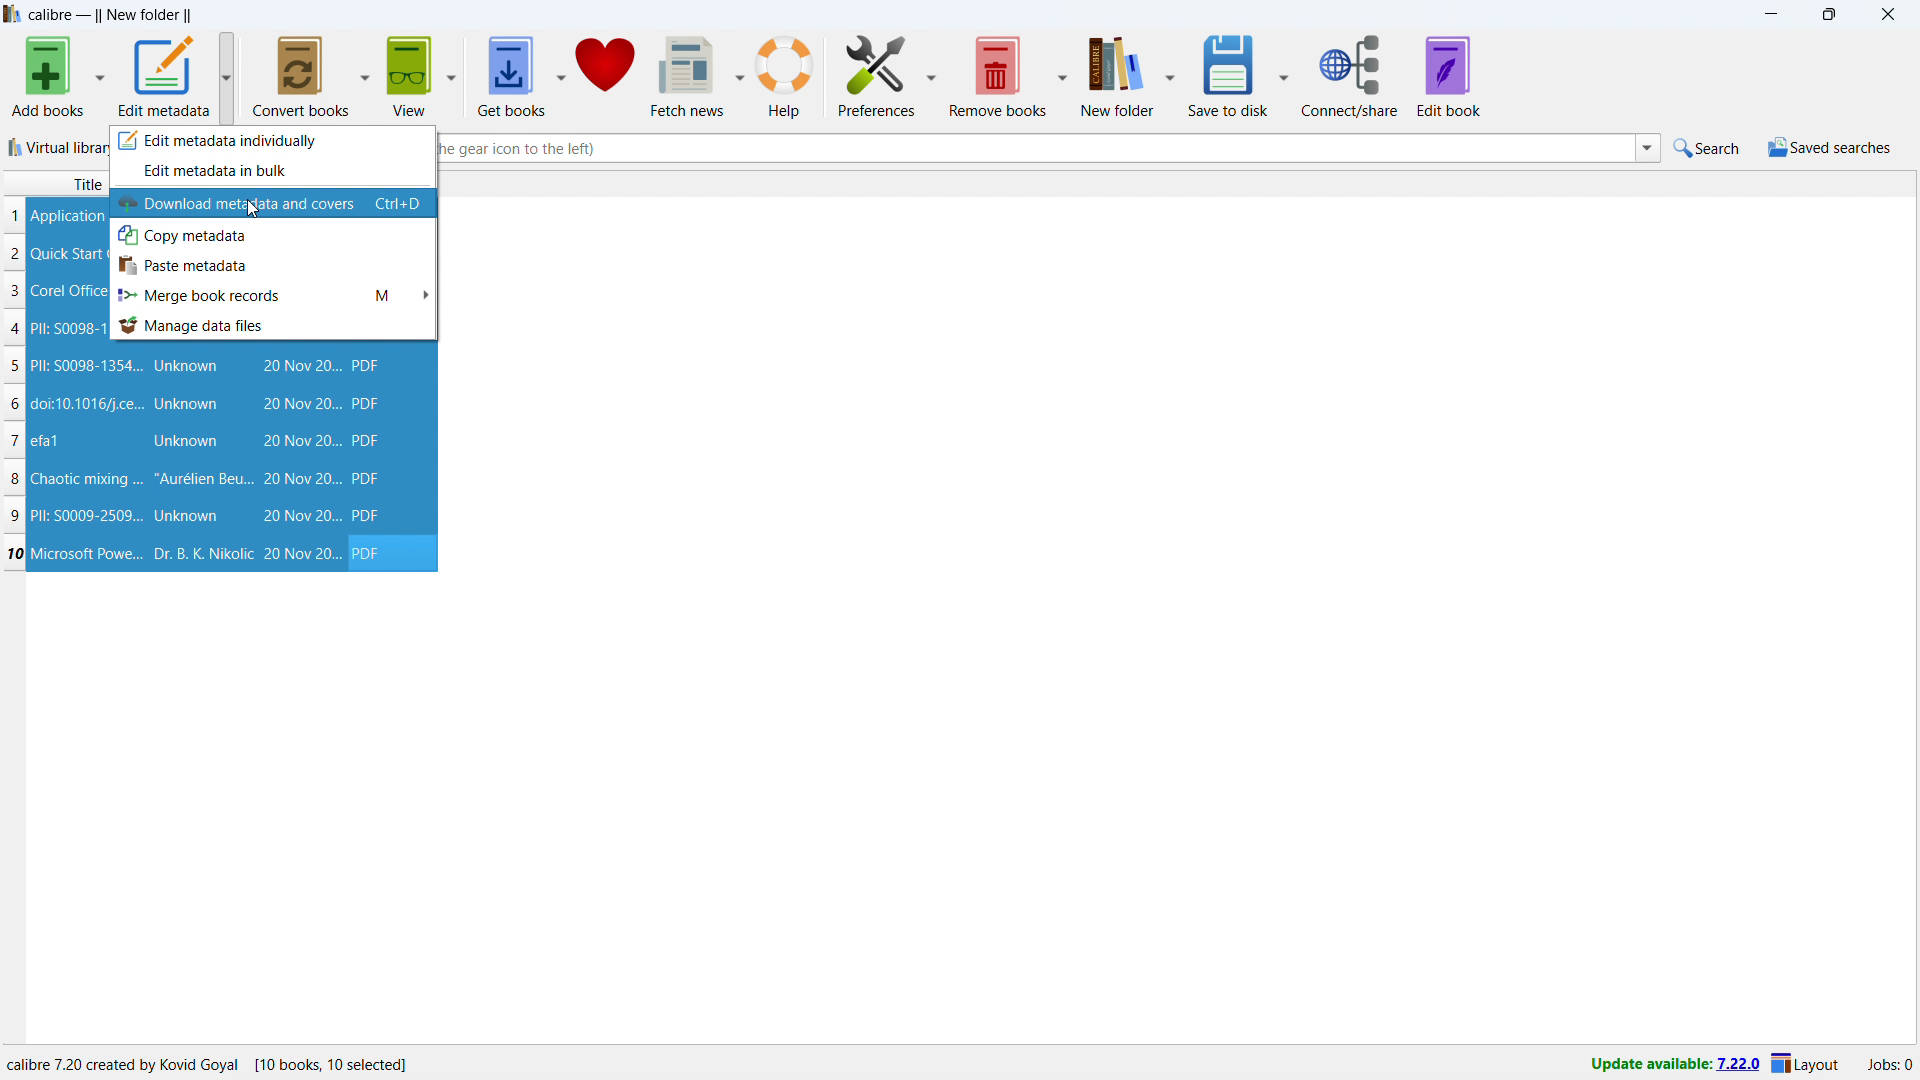 This screenshot has width=1920, height=1080. I want to click on PDF, so click(373, 553).